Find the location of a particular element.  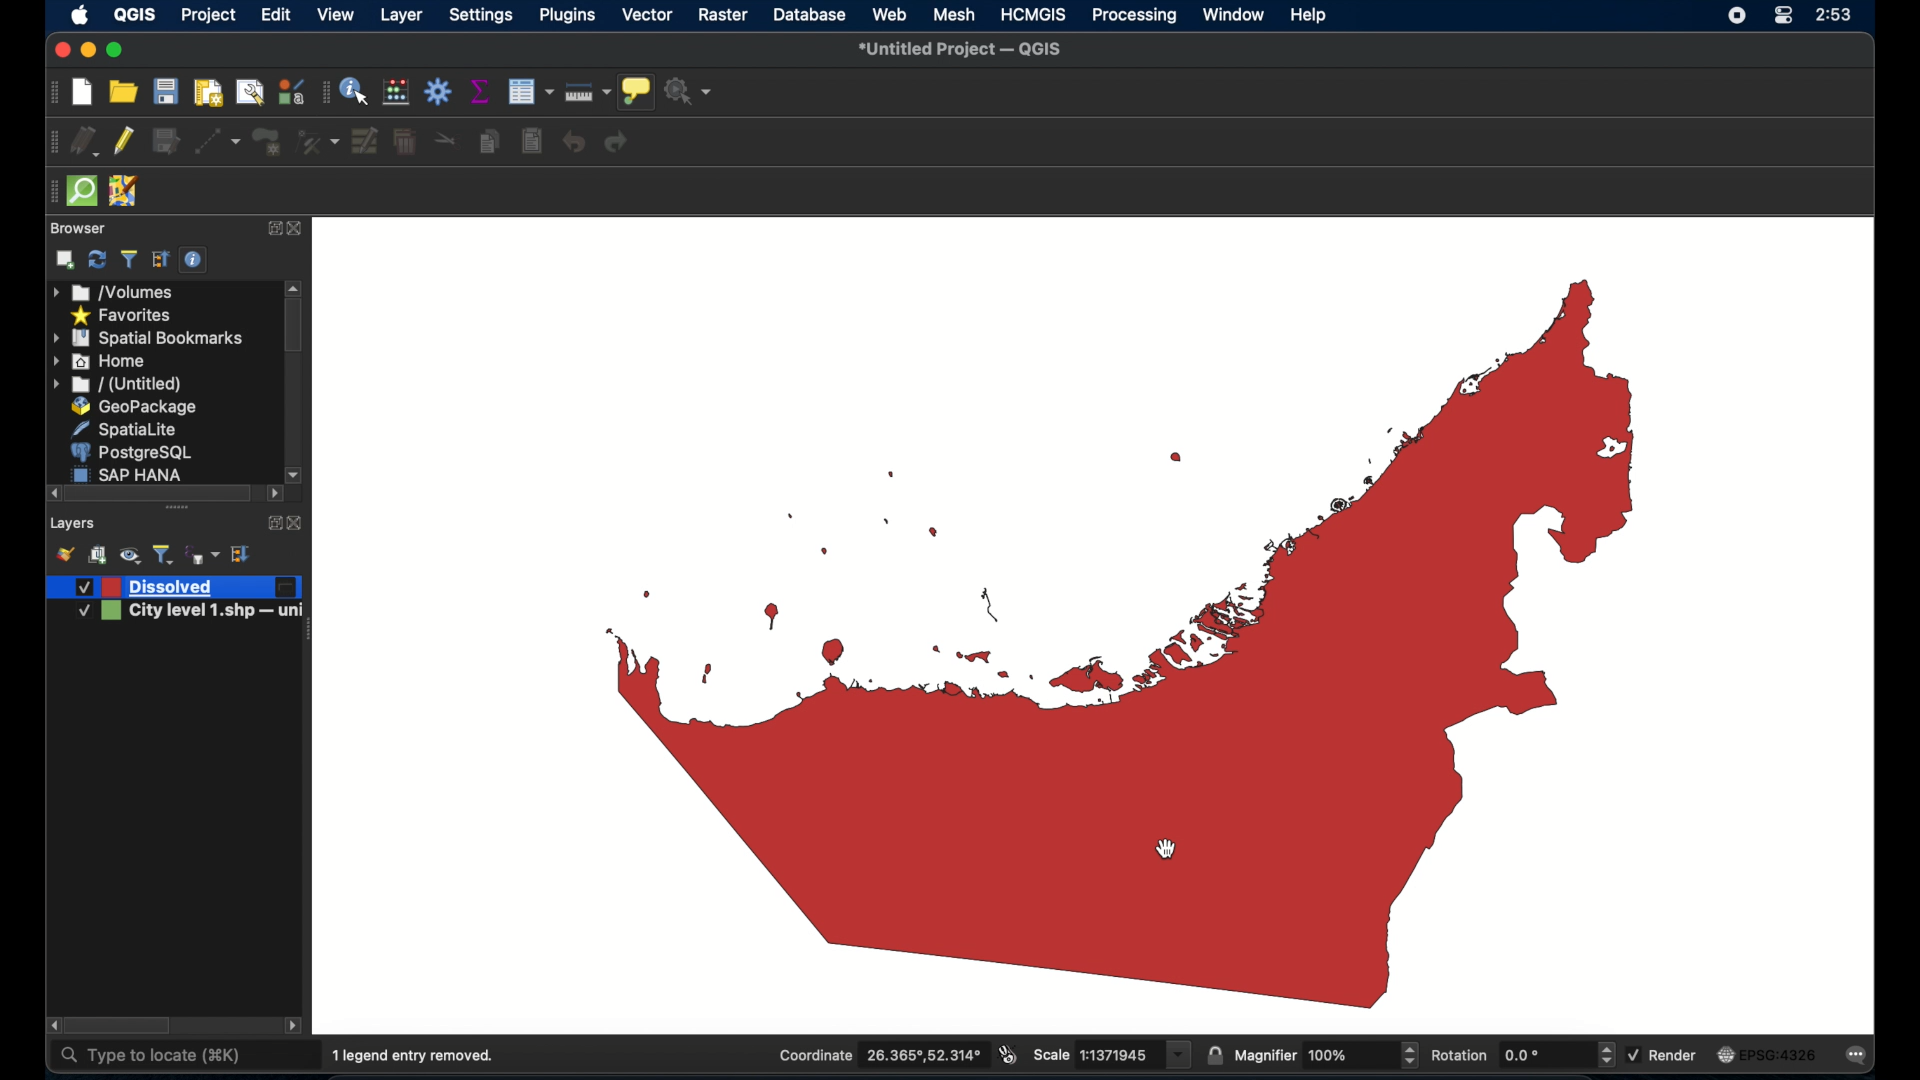

no action selected is located at coordinates (693, 93).